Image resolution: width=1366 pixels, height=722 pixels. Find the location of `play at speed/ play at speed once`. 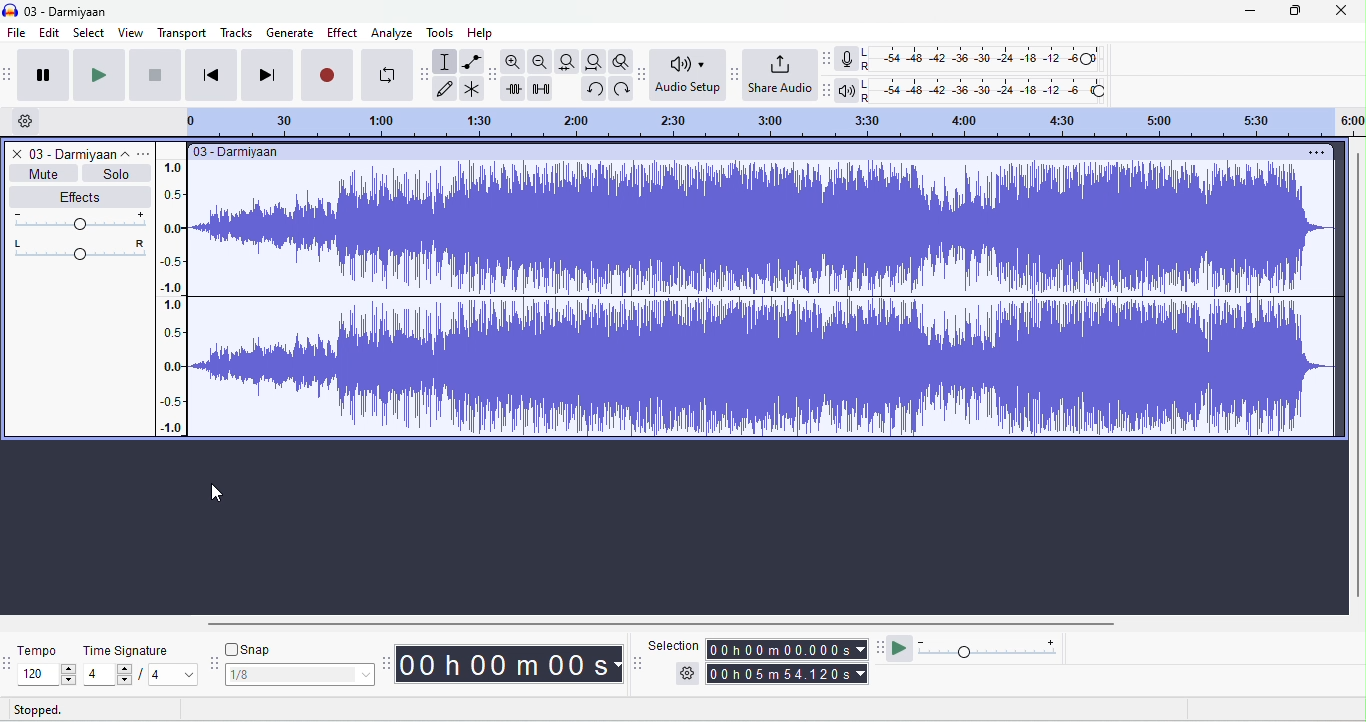

play at speed/ play at speed once is located at coordinates (901, 647).